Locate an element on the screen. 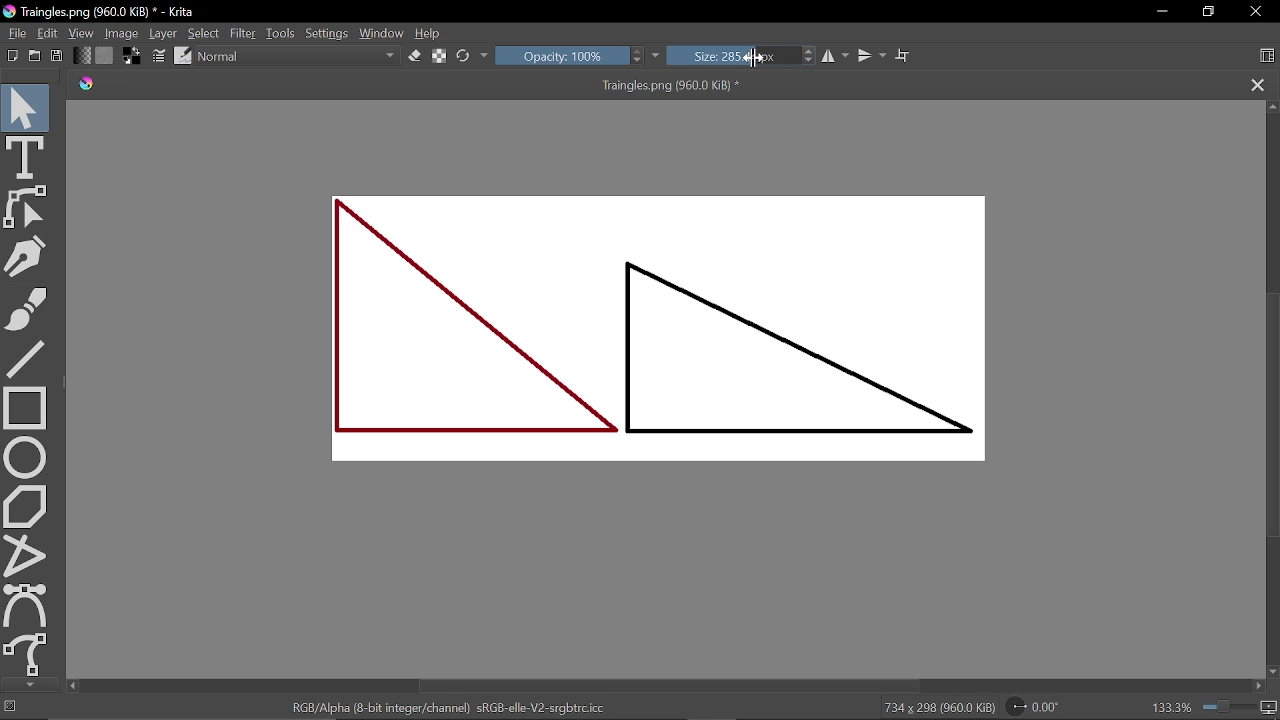 This screenshot has height=720, width=1280. Two triangles is located at coordinates (675, 337).